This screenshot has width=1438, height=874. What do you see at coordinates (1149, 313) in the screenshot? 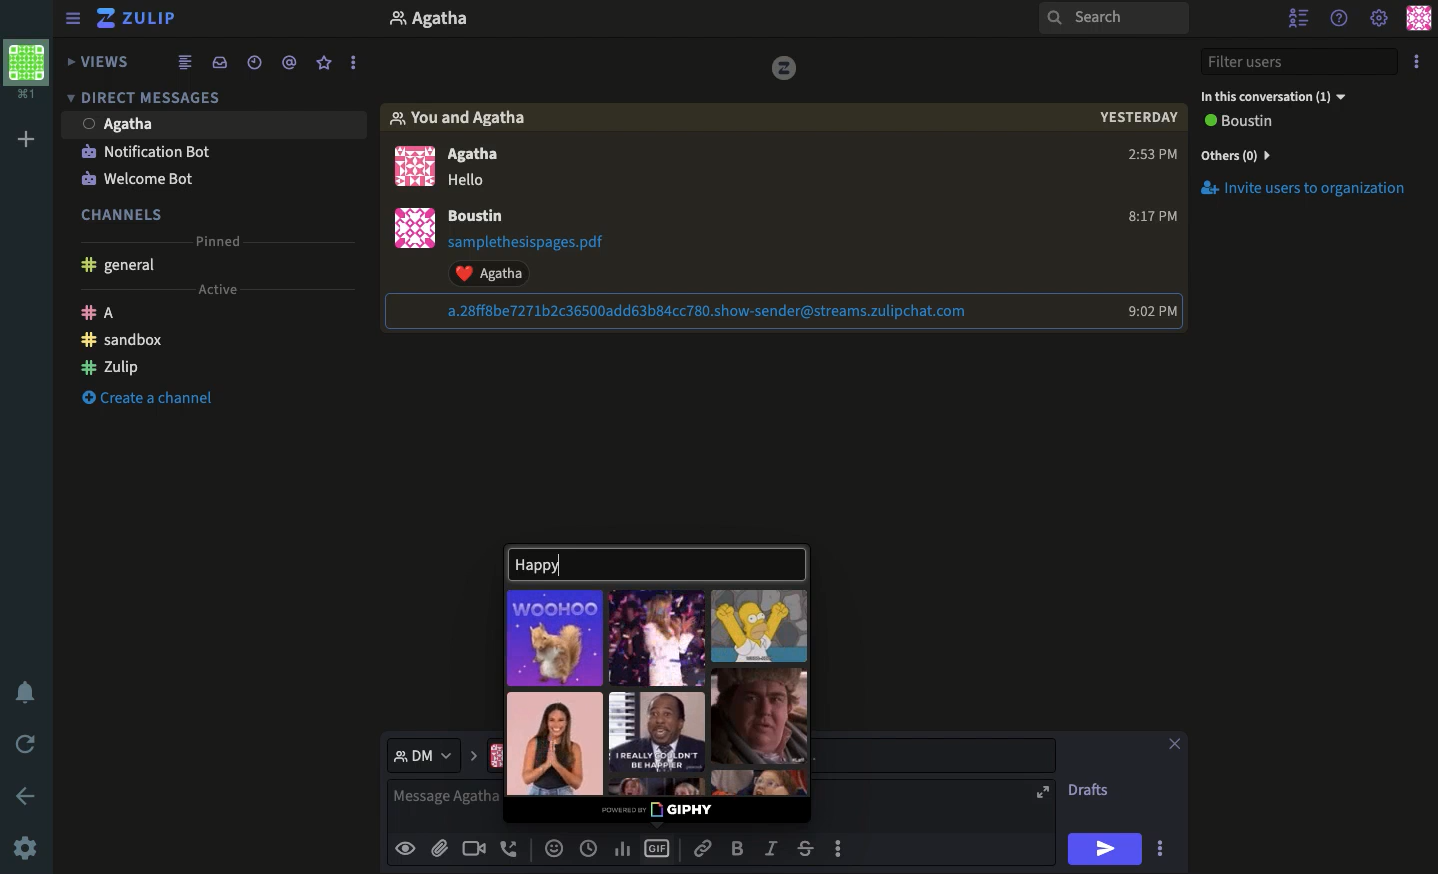
I see `time` at bounding box center [1149, 313].